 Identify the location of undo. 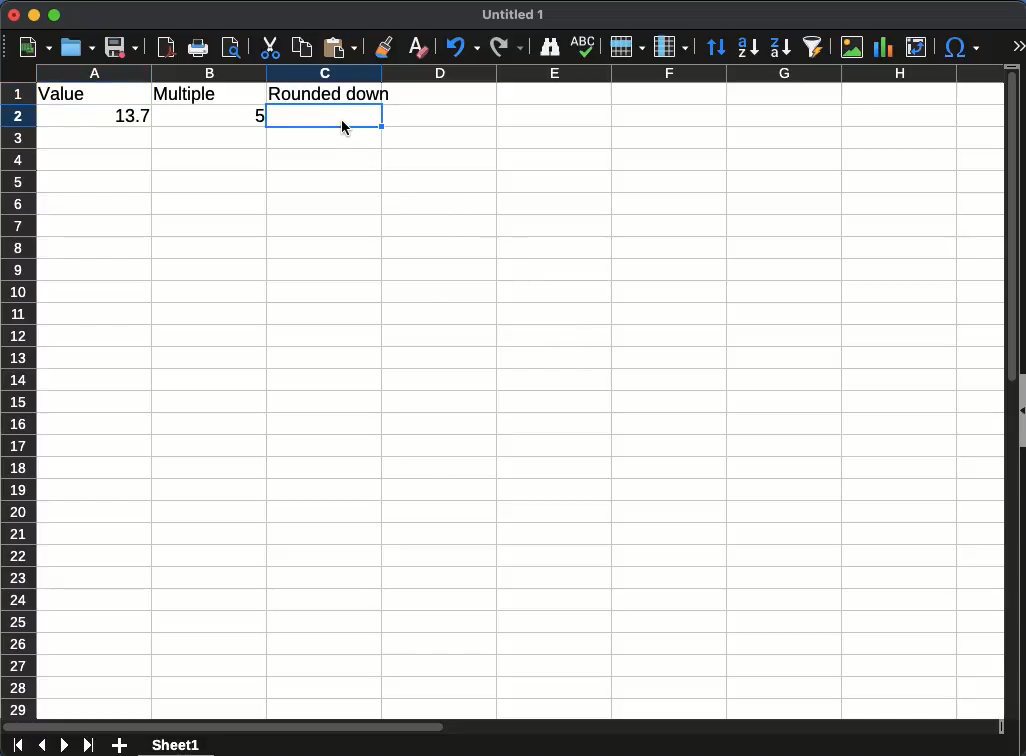
(462, 47).